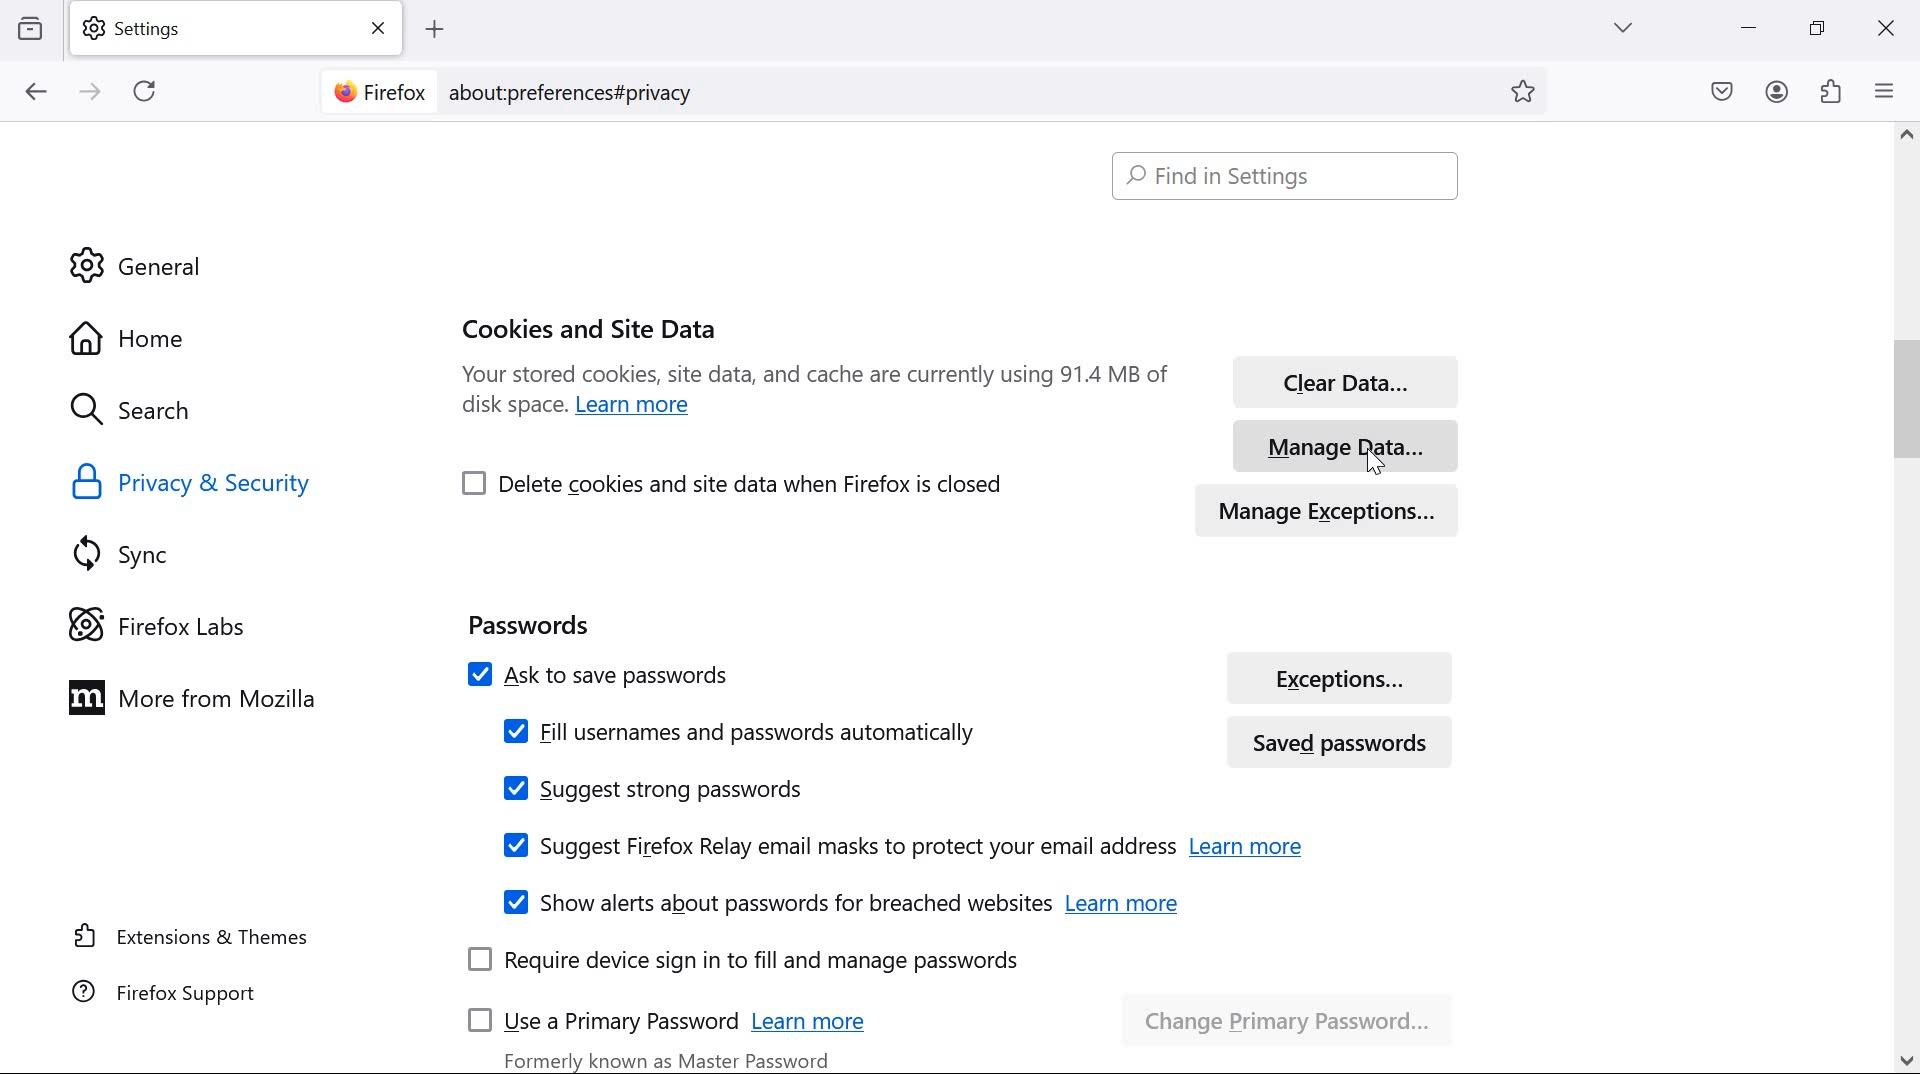 The height and width of the screenshot is (1074, 1920). What do you see at coordinates (184, 336) in the screenshot?
I see `Home` at bounding box center [184, 336].